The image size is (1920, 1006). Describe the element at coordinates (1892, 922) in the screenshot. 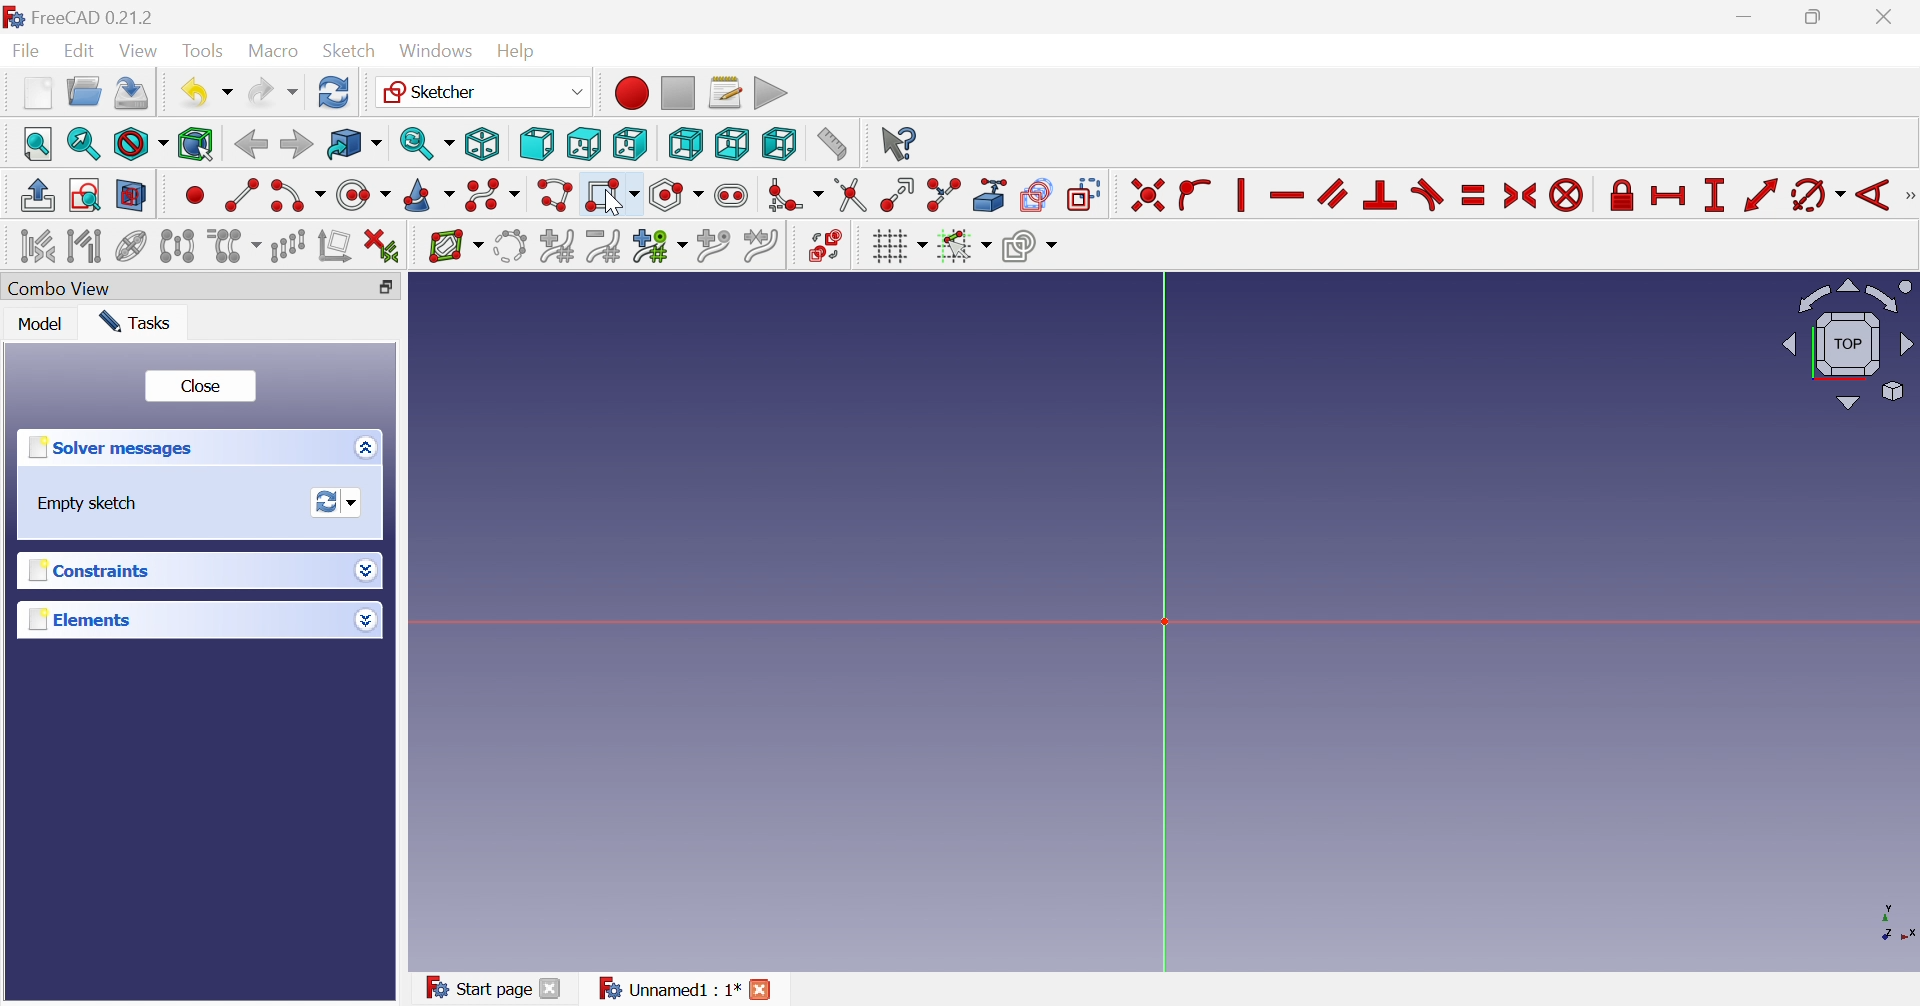

I see `x, y axis` at that location.